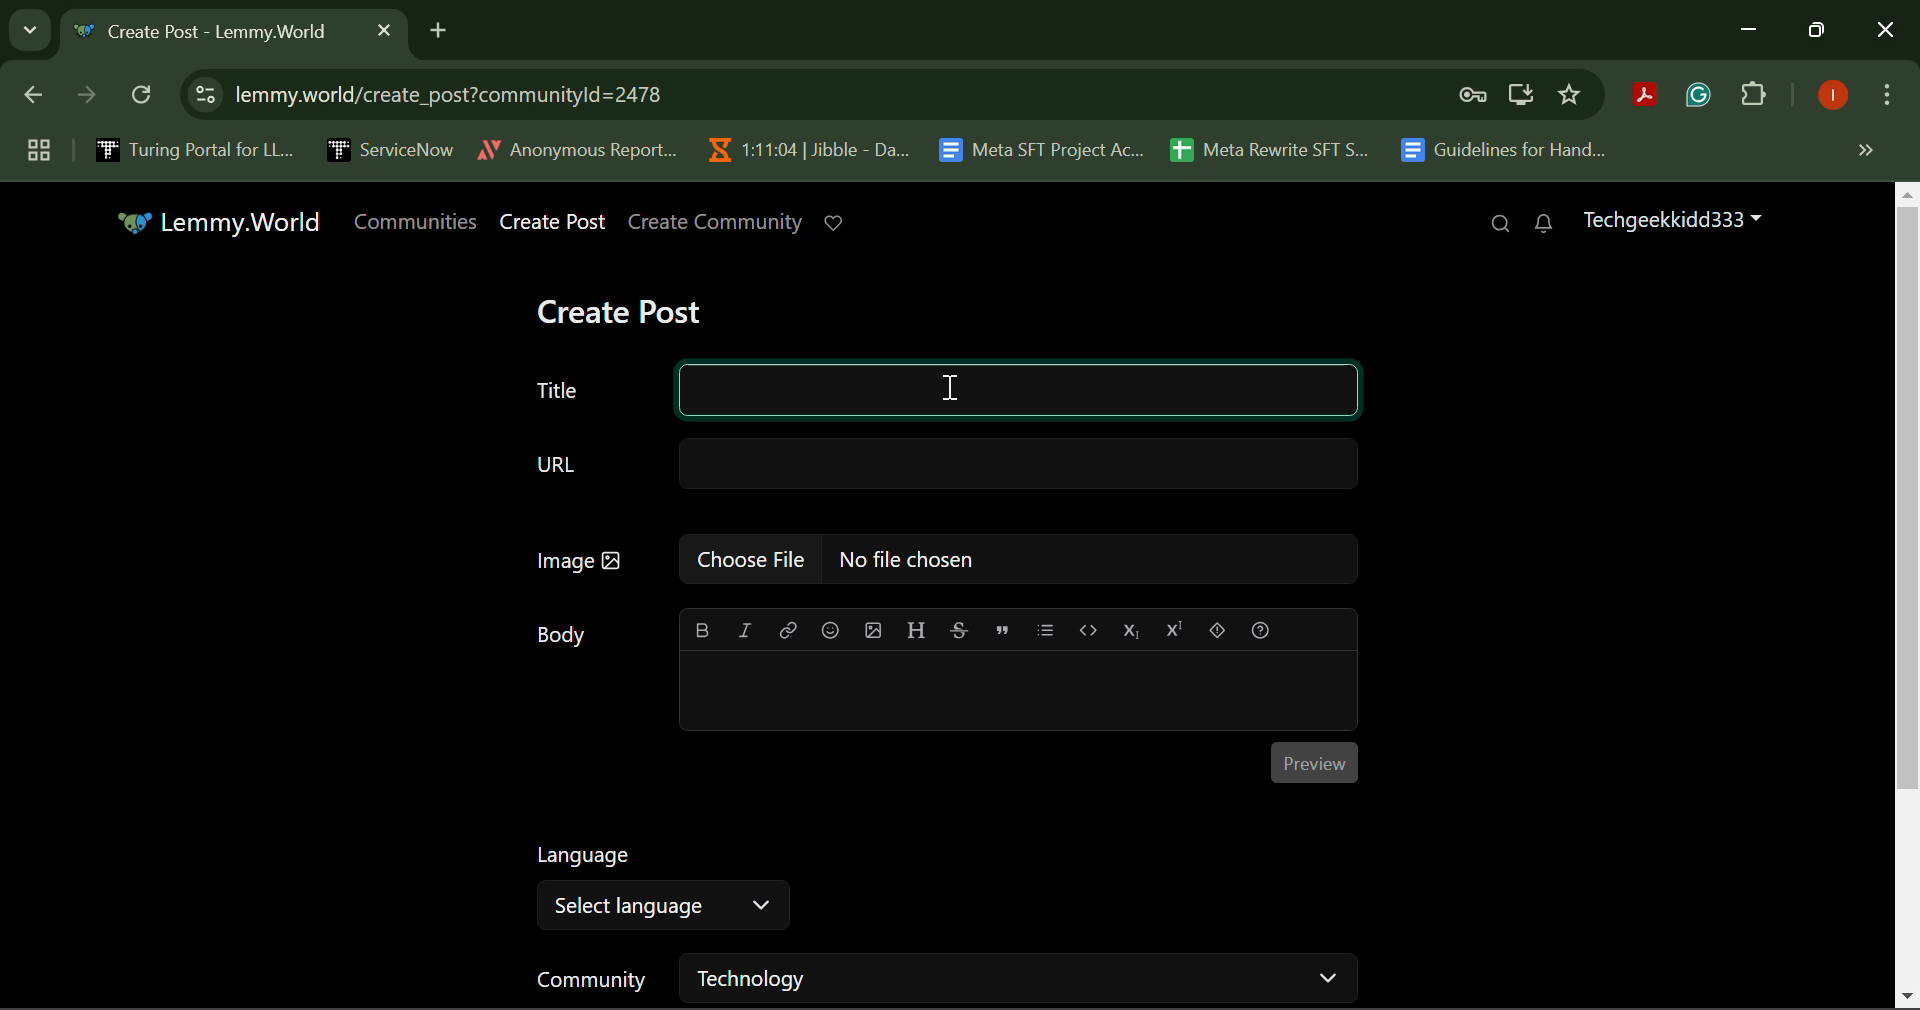 This screenshot has width=1920, height=1010. What do you see at coordinates (191, 149) in the screenshot?
I see `Turing Portal for LLM` at bounding box center [191, 149].